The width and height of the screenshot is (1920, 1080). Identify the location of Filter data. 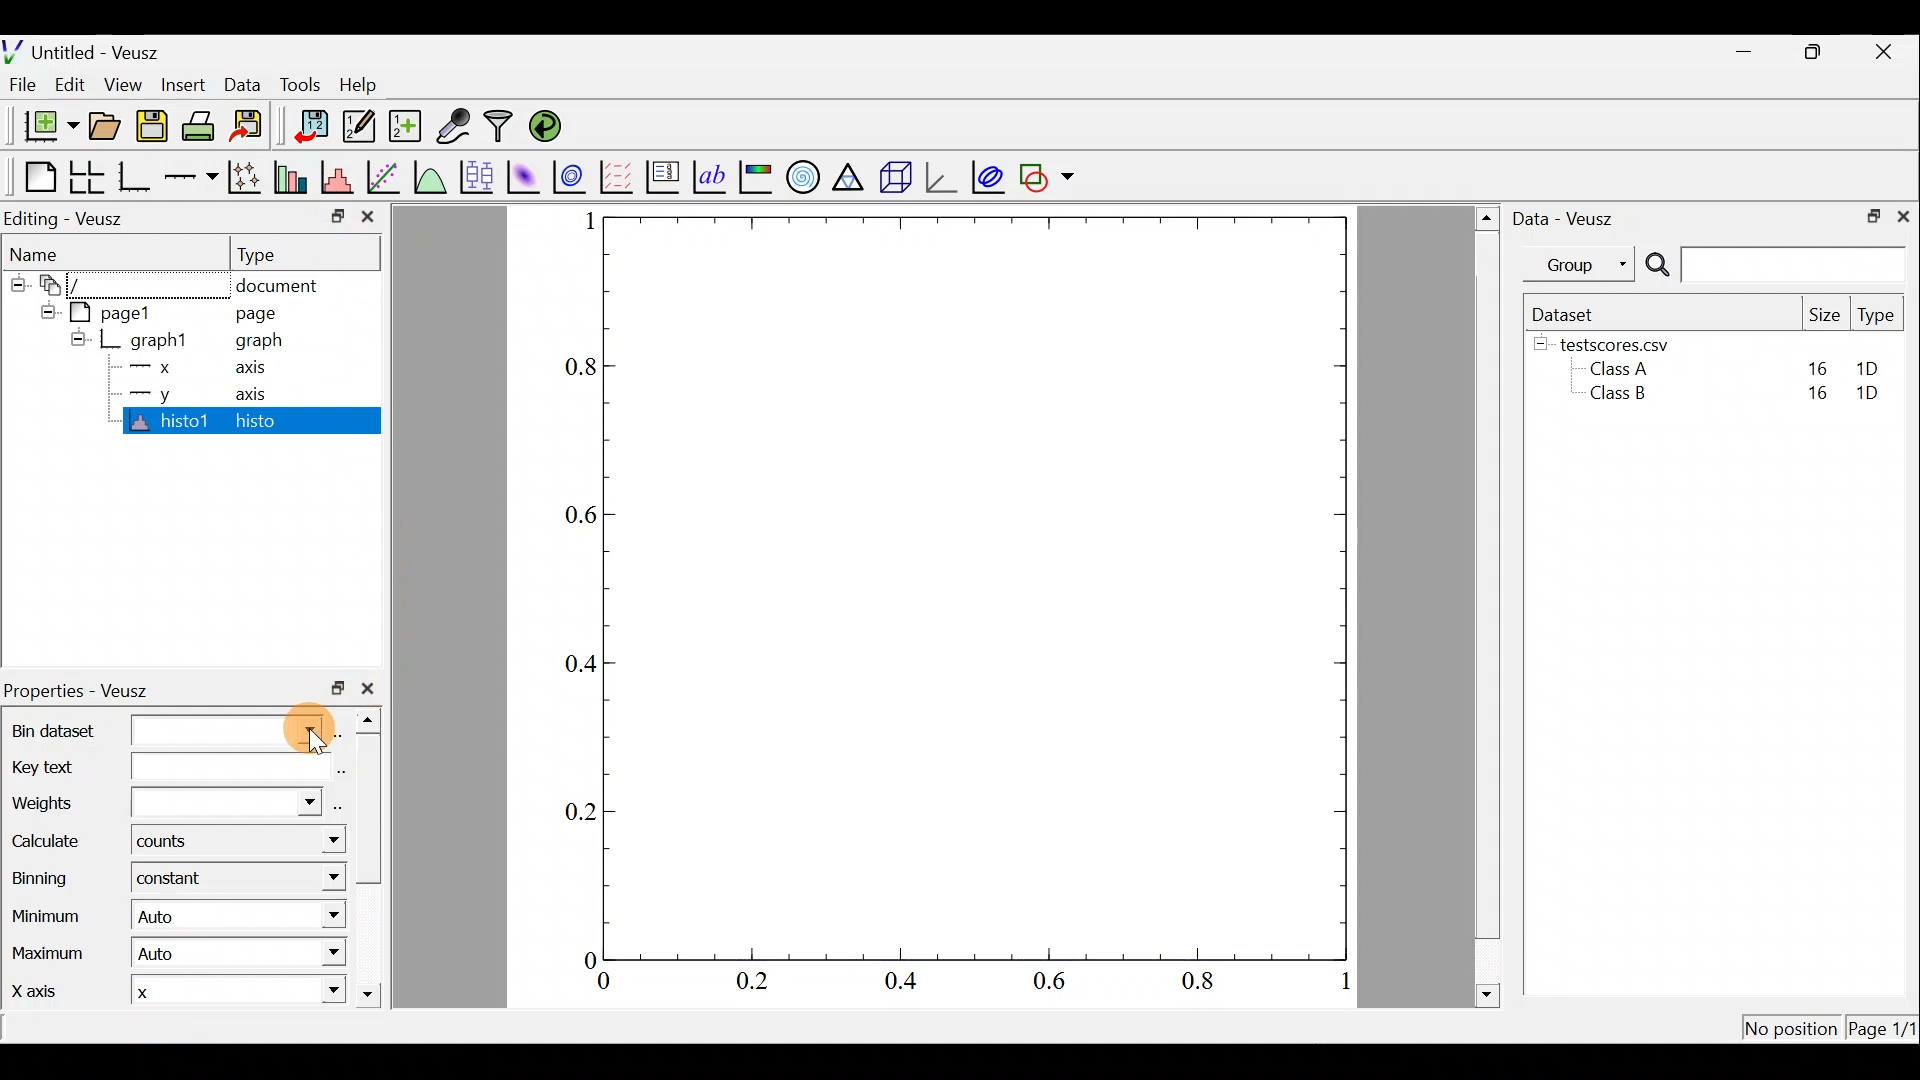
(500, 127).